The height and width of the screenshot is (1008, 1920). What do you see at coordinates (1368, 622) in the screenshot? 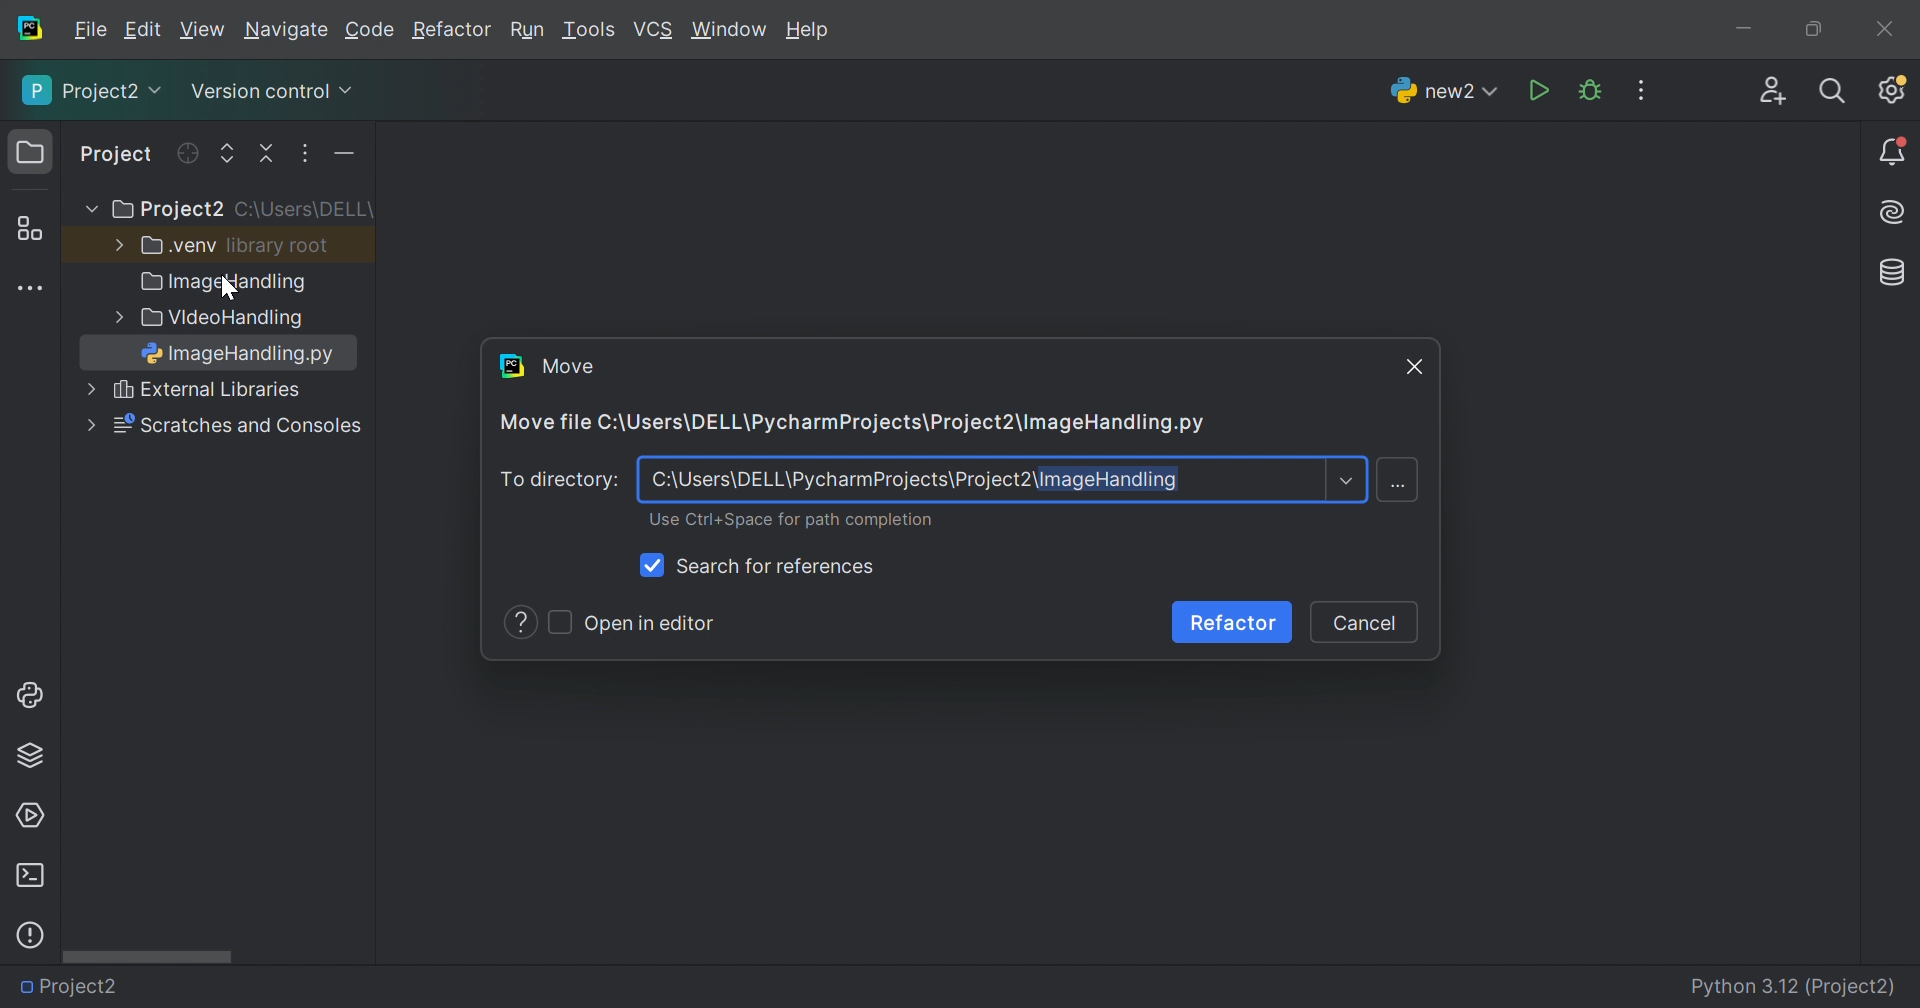
I see `Cancel` at bounding box center [1368, 622].